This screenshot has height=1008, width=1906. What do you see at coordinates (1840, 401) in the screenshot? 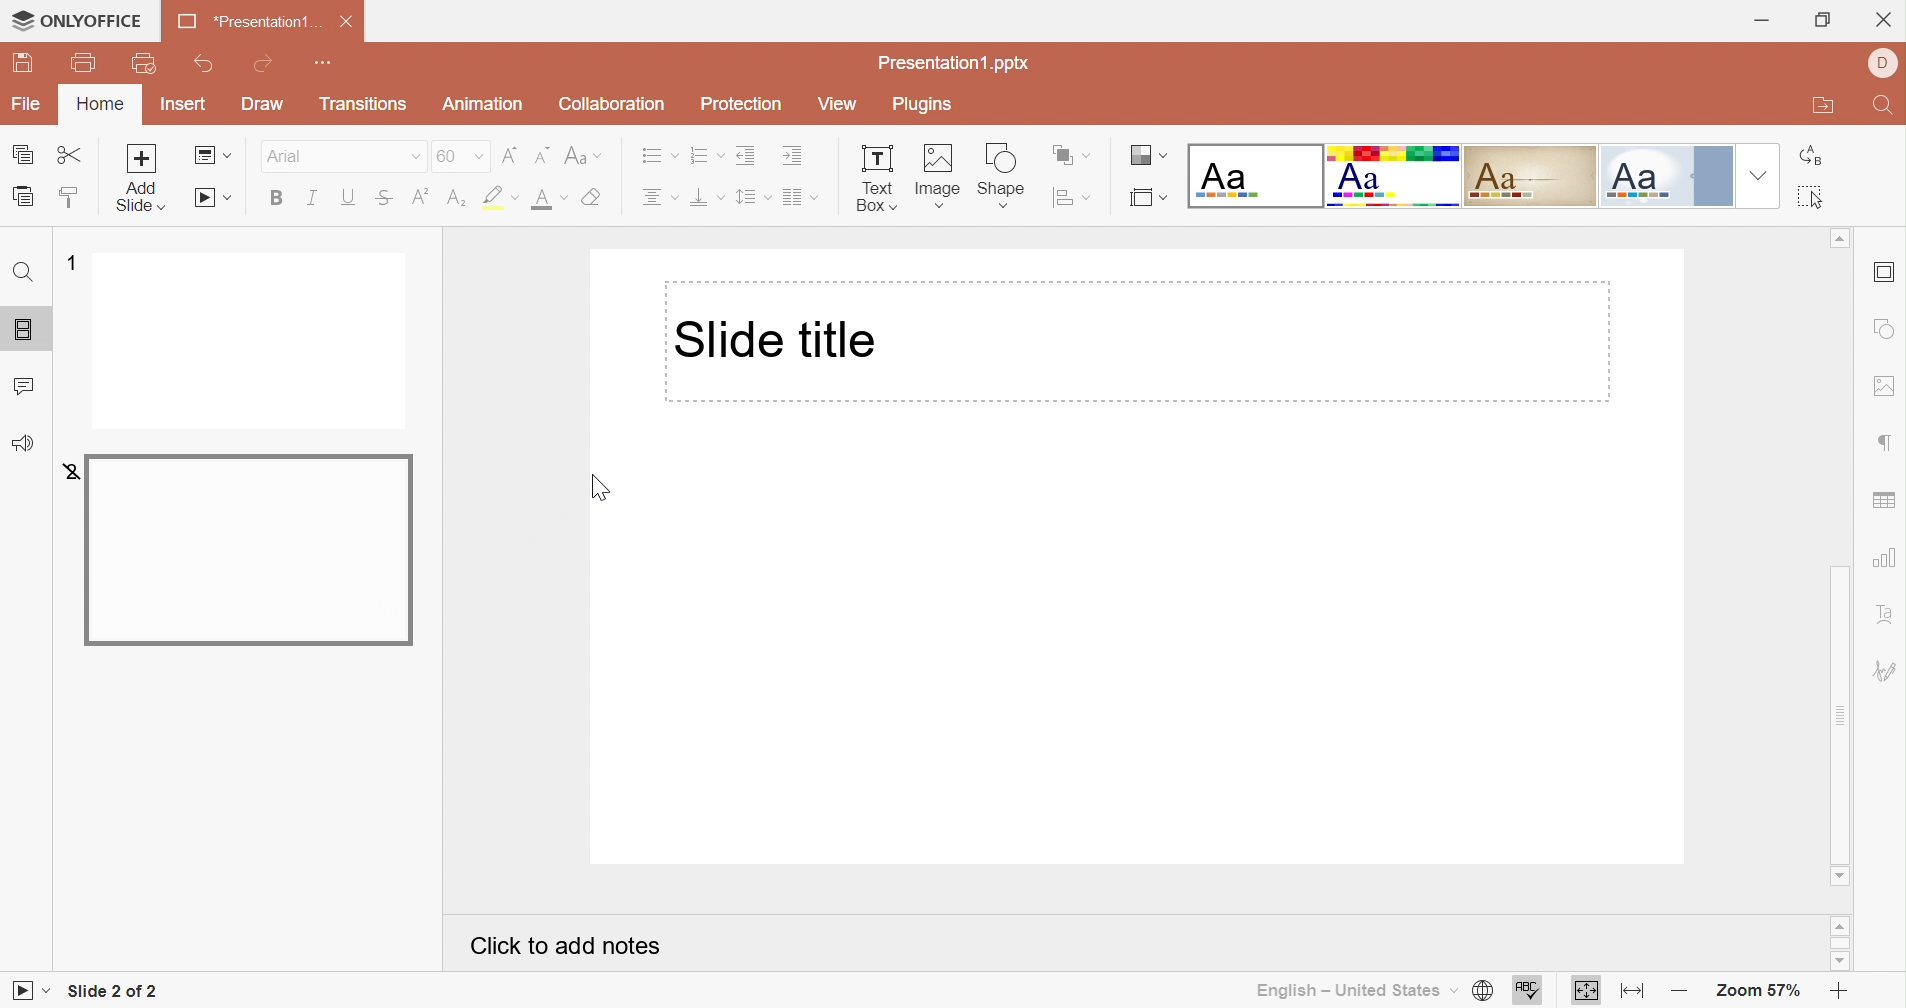
I see `Scroll Bar` at bounding box center [1840, 401].